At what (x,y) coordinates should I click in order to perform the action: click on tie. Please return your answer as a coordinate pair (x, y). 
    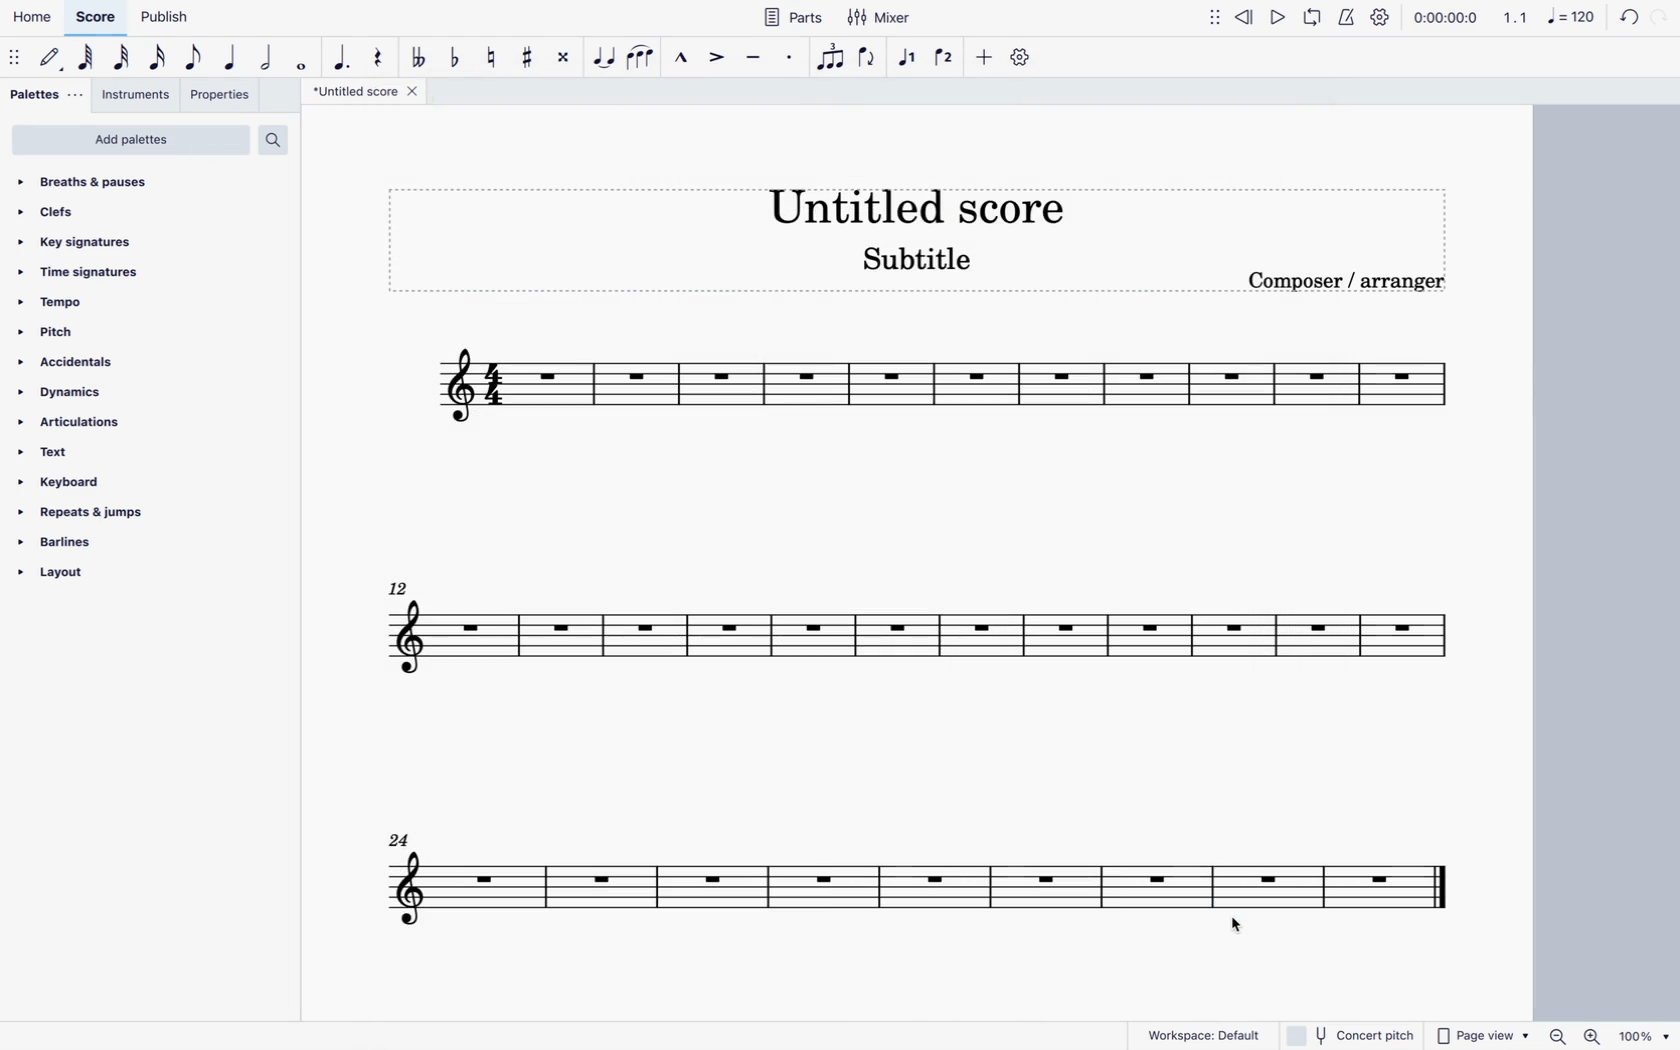
    Looking at the image, I should click on (605, 62).